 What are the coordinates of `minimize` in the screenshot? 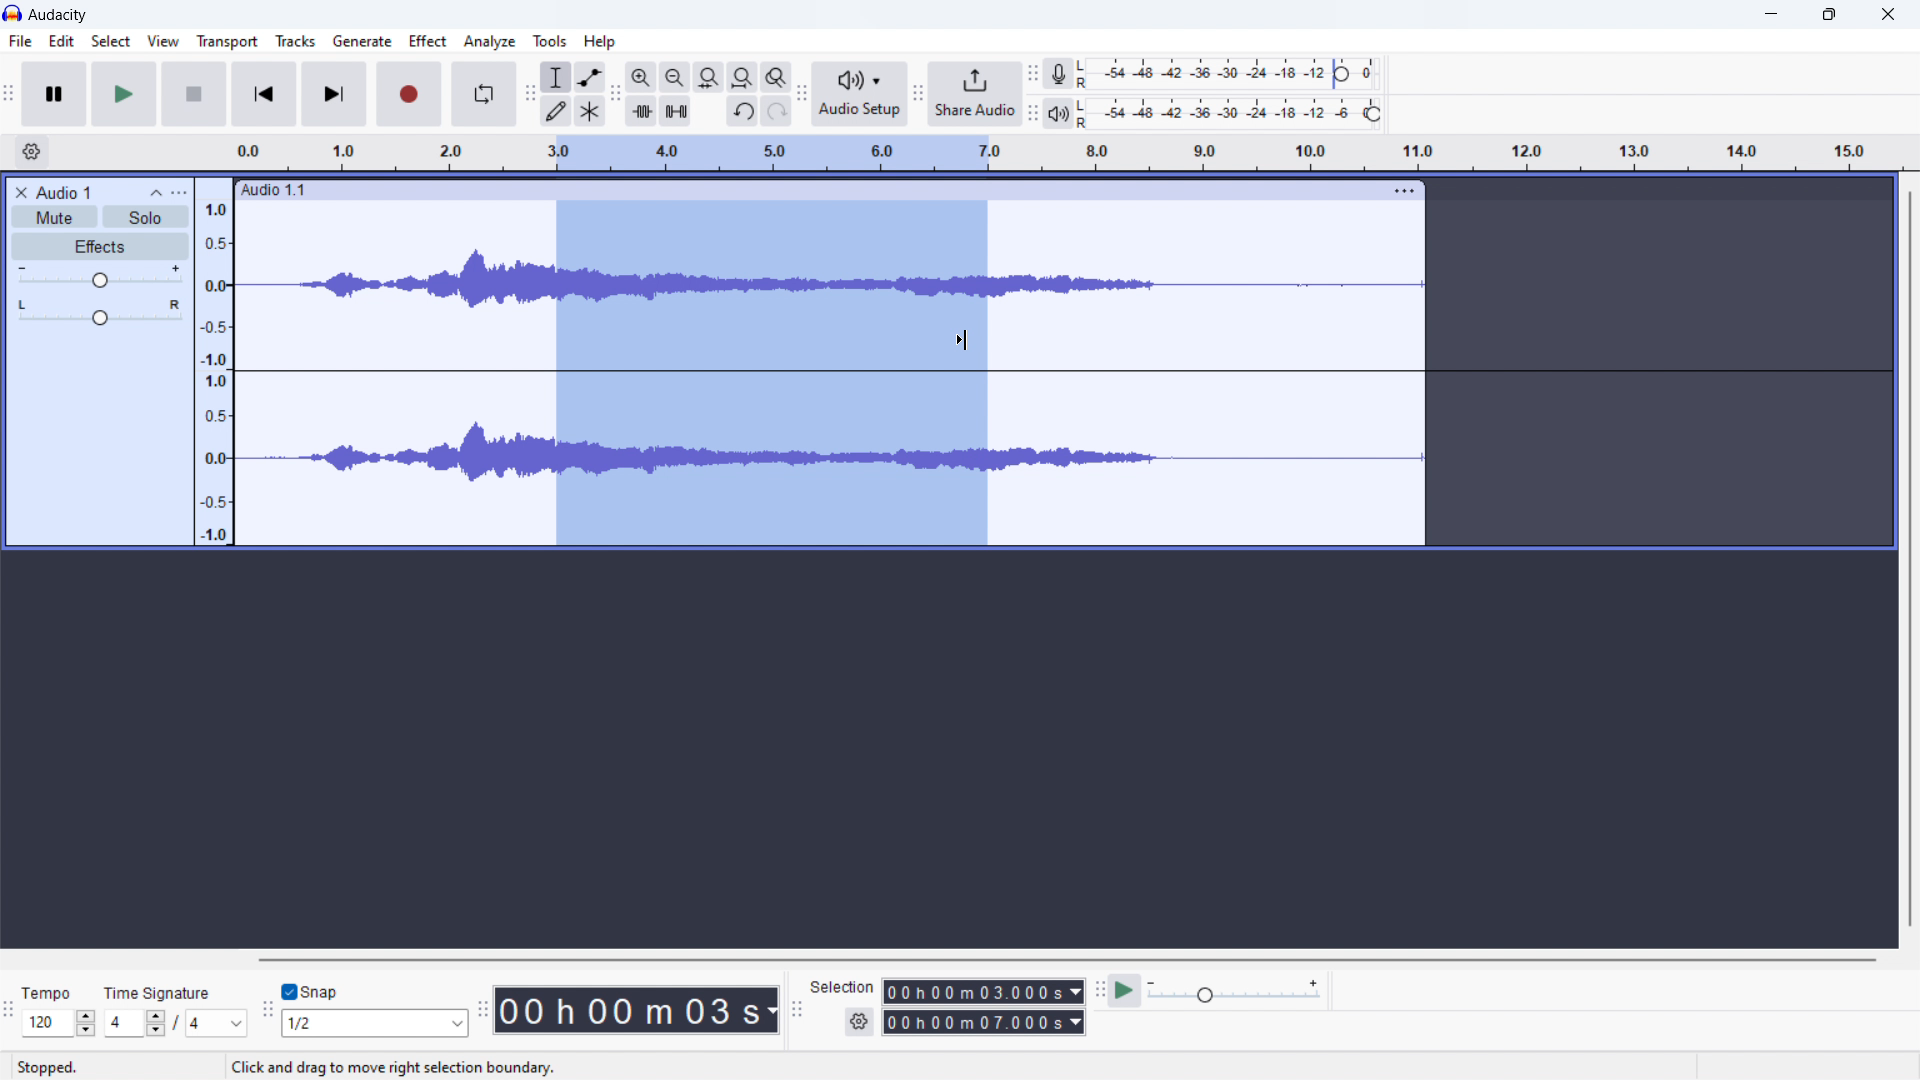 It's located at (1773, 14).